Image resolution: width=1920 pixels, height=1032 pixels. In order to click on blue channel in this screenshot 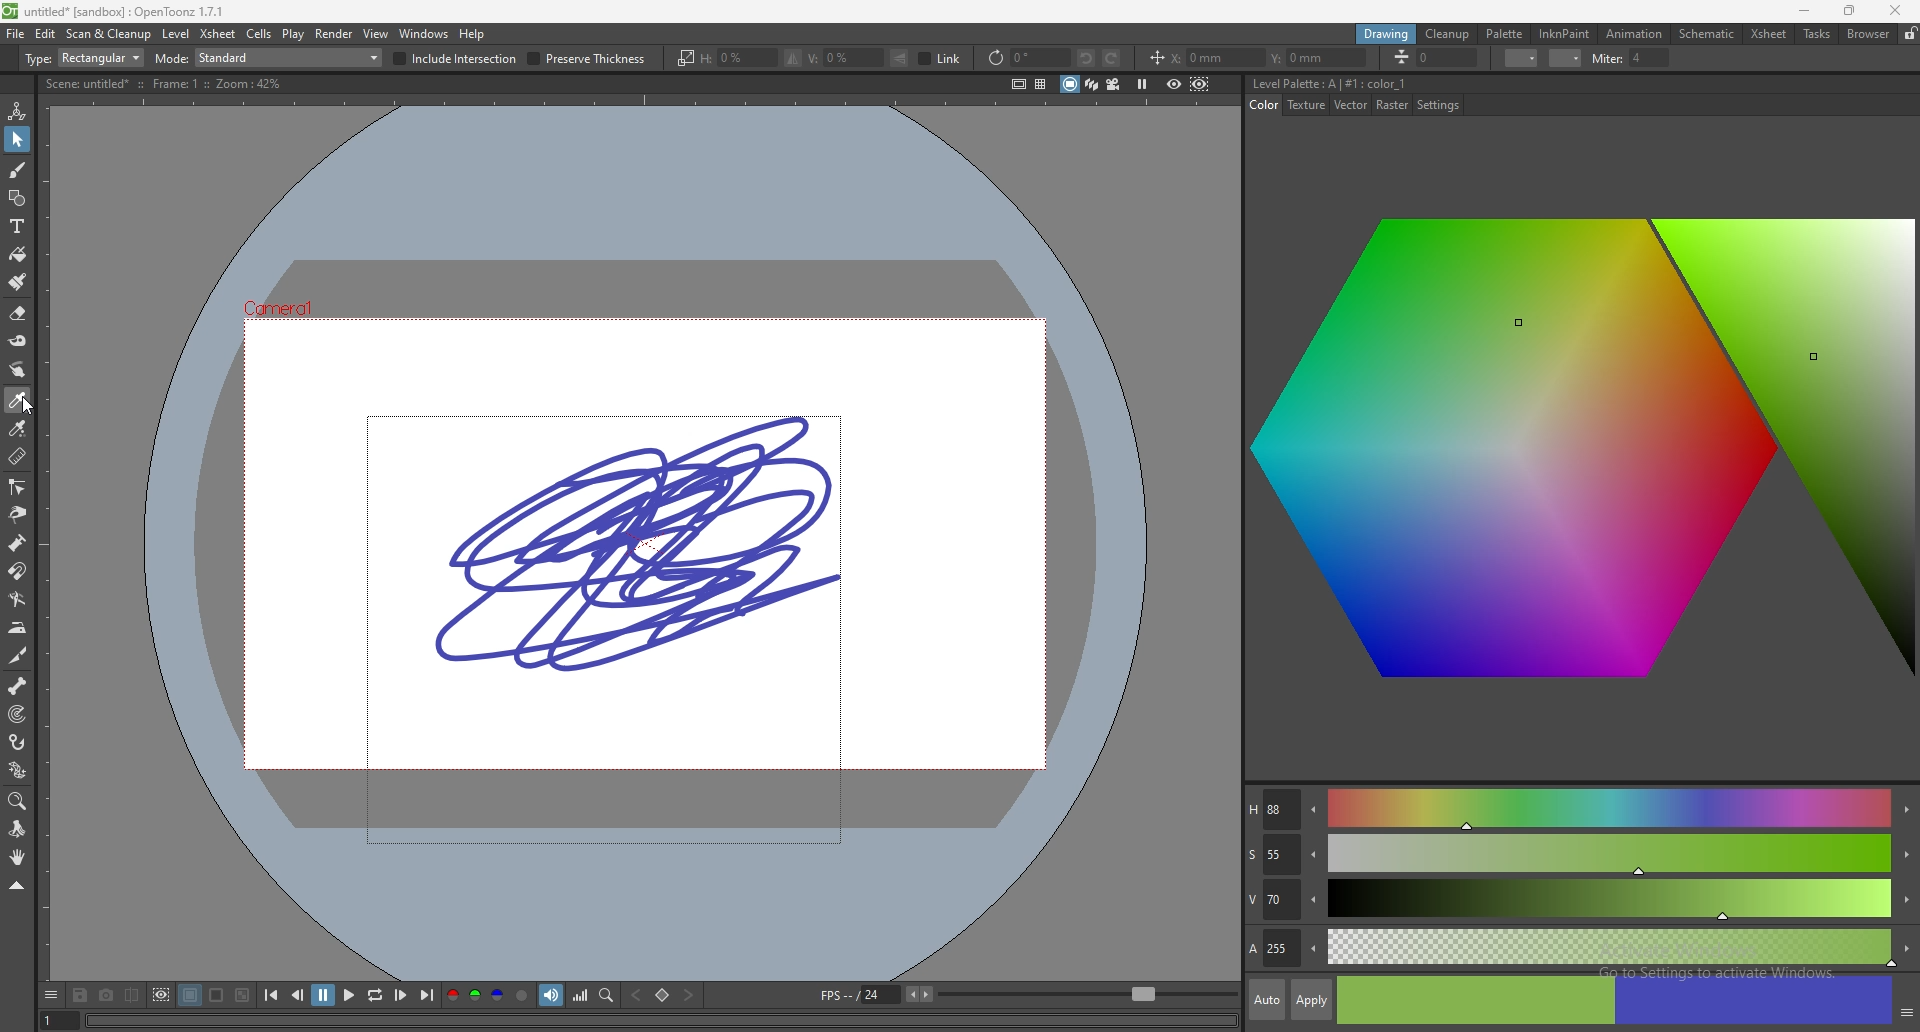, I will do `click(497, 994)`.